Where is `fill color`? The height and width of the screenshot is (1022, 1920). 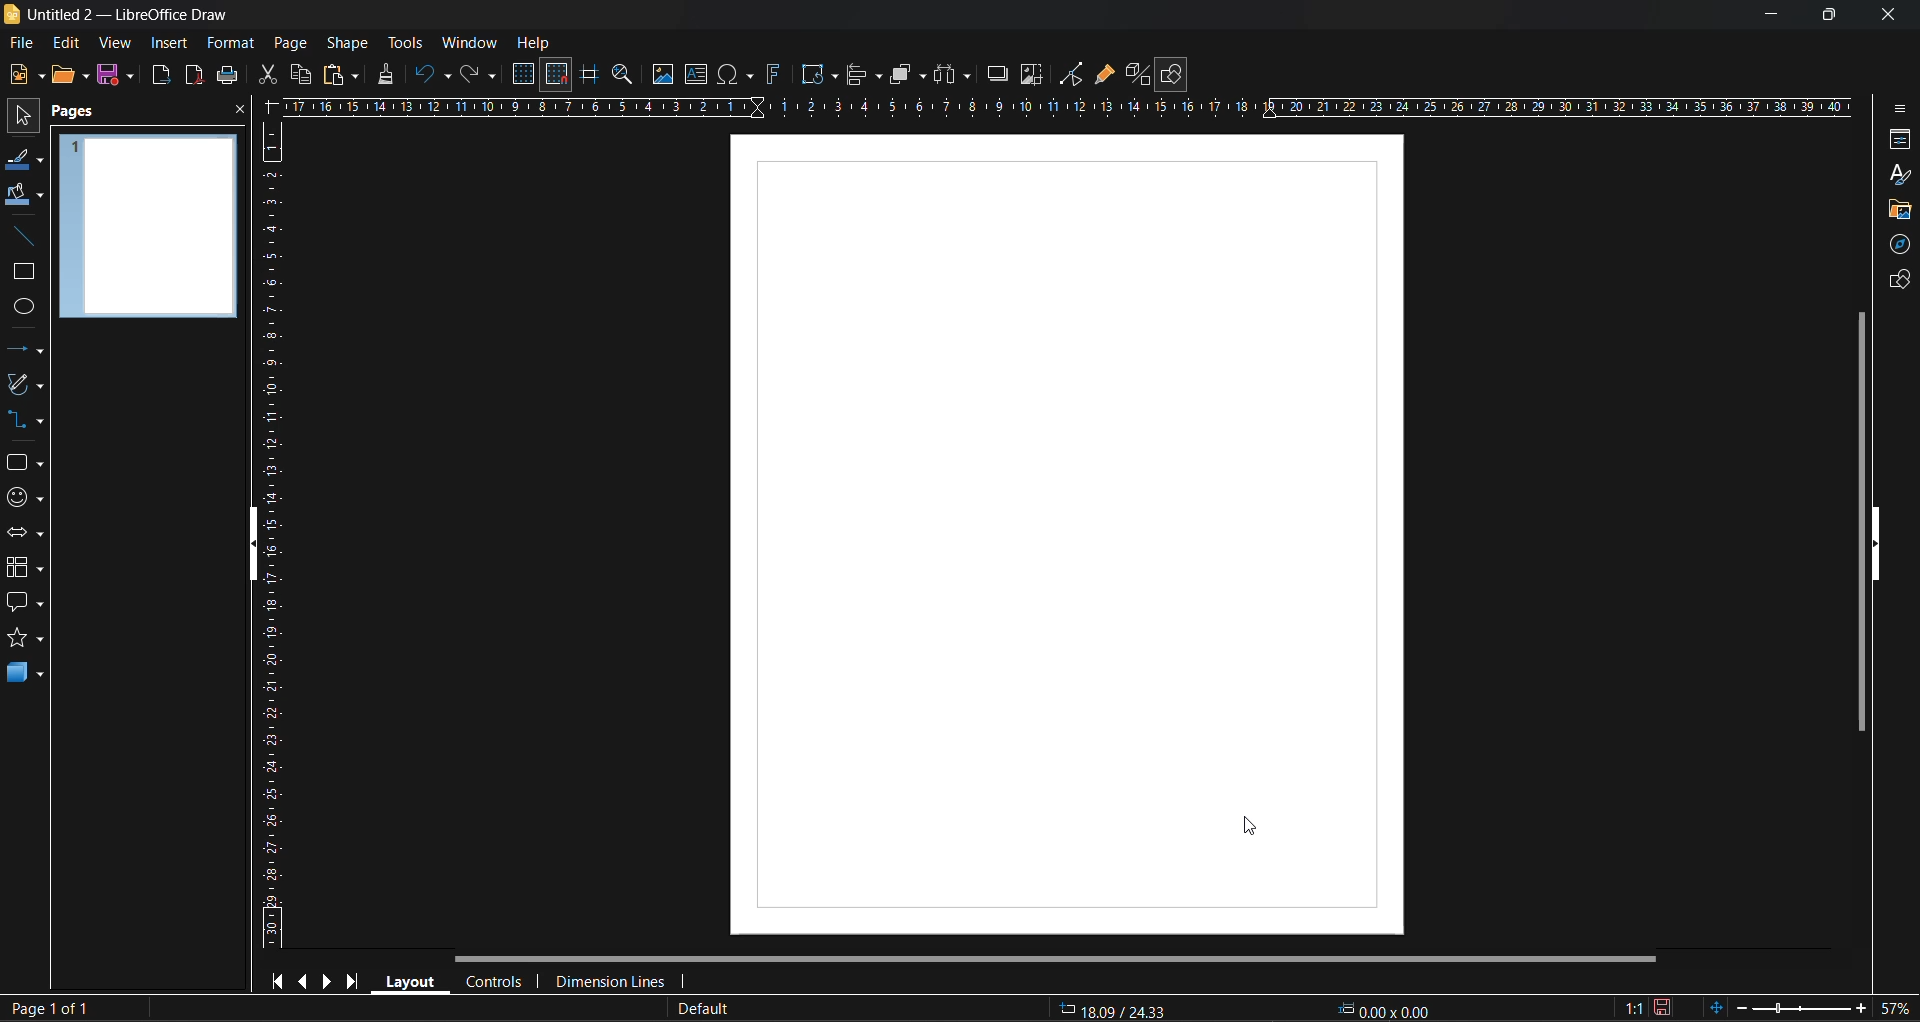 fill color is located at coordinates (23, 195).